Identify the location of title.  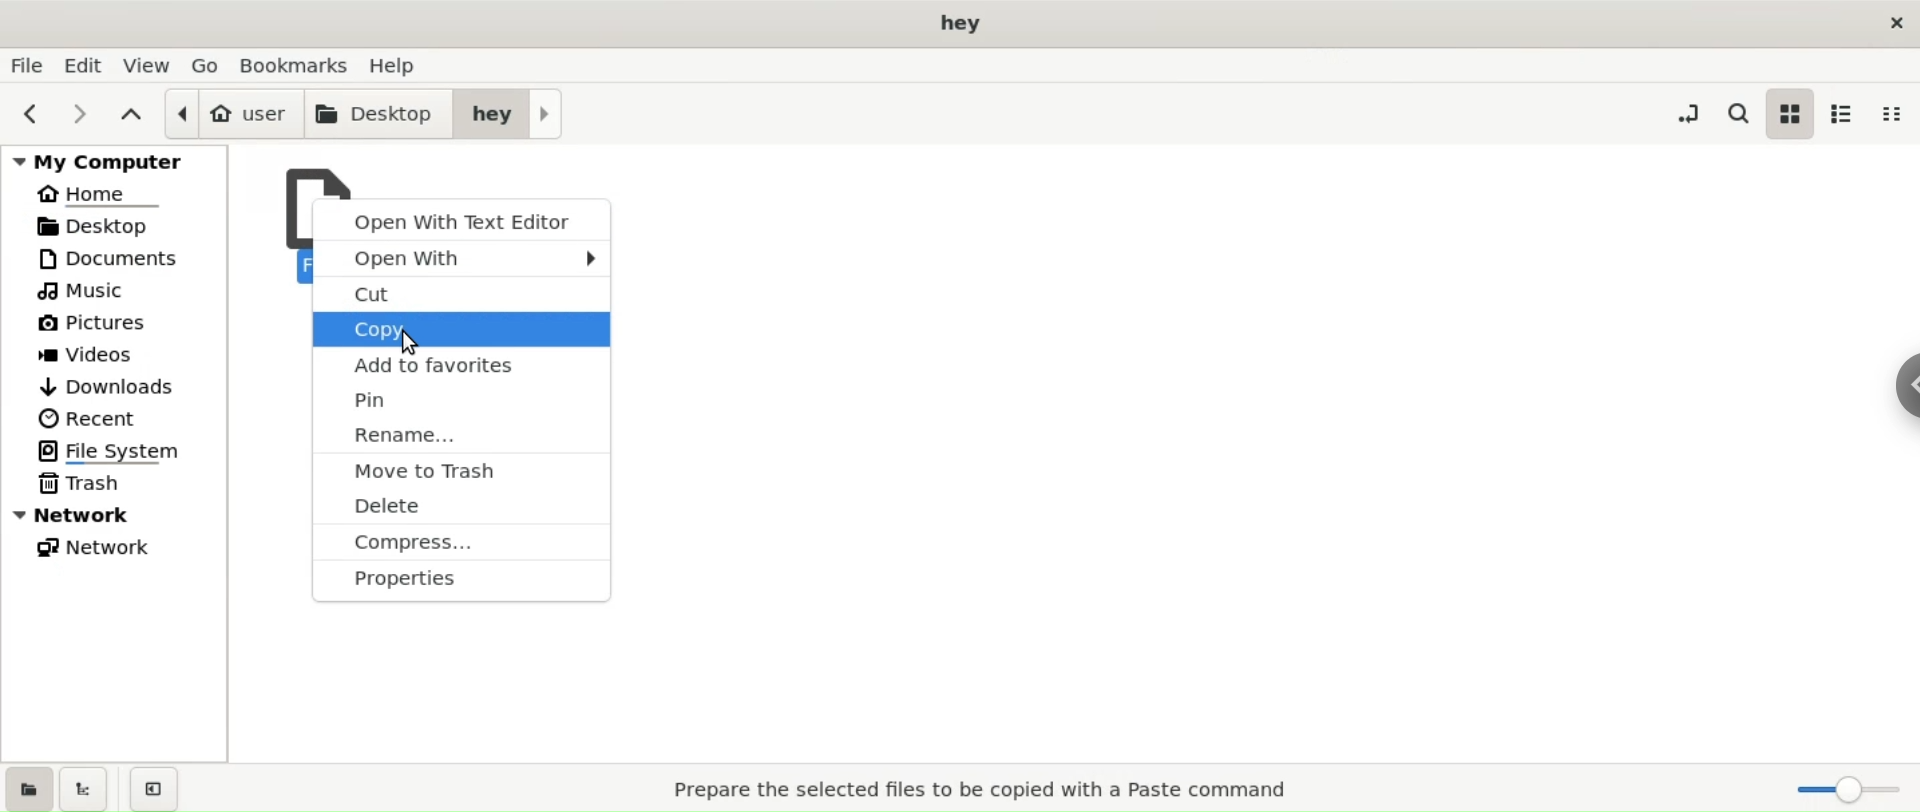
(960, 22).